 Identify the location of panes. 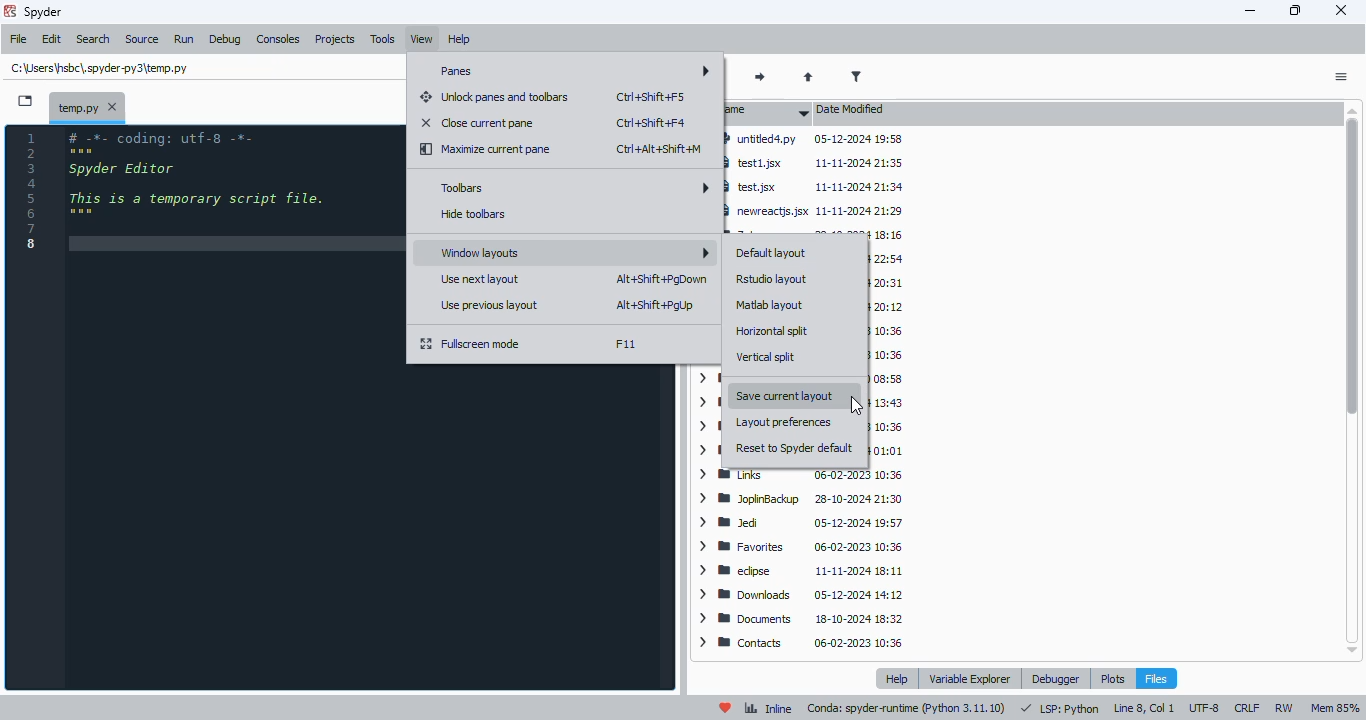
(570, 71).